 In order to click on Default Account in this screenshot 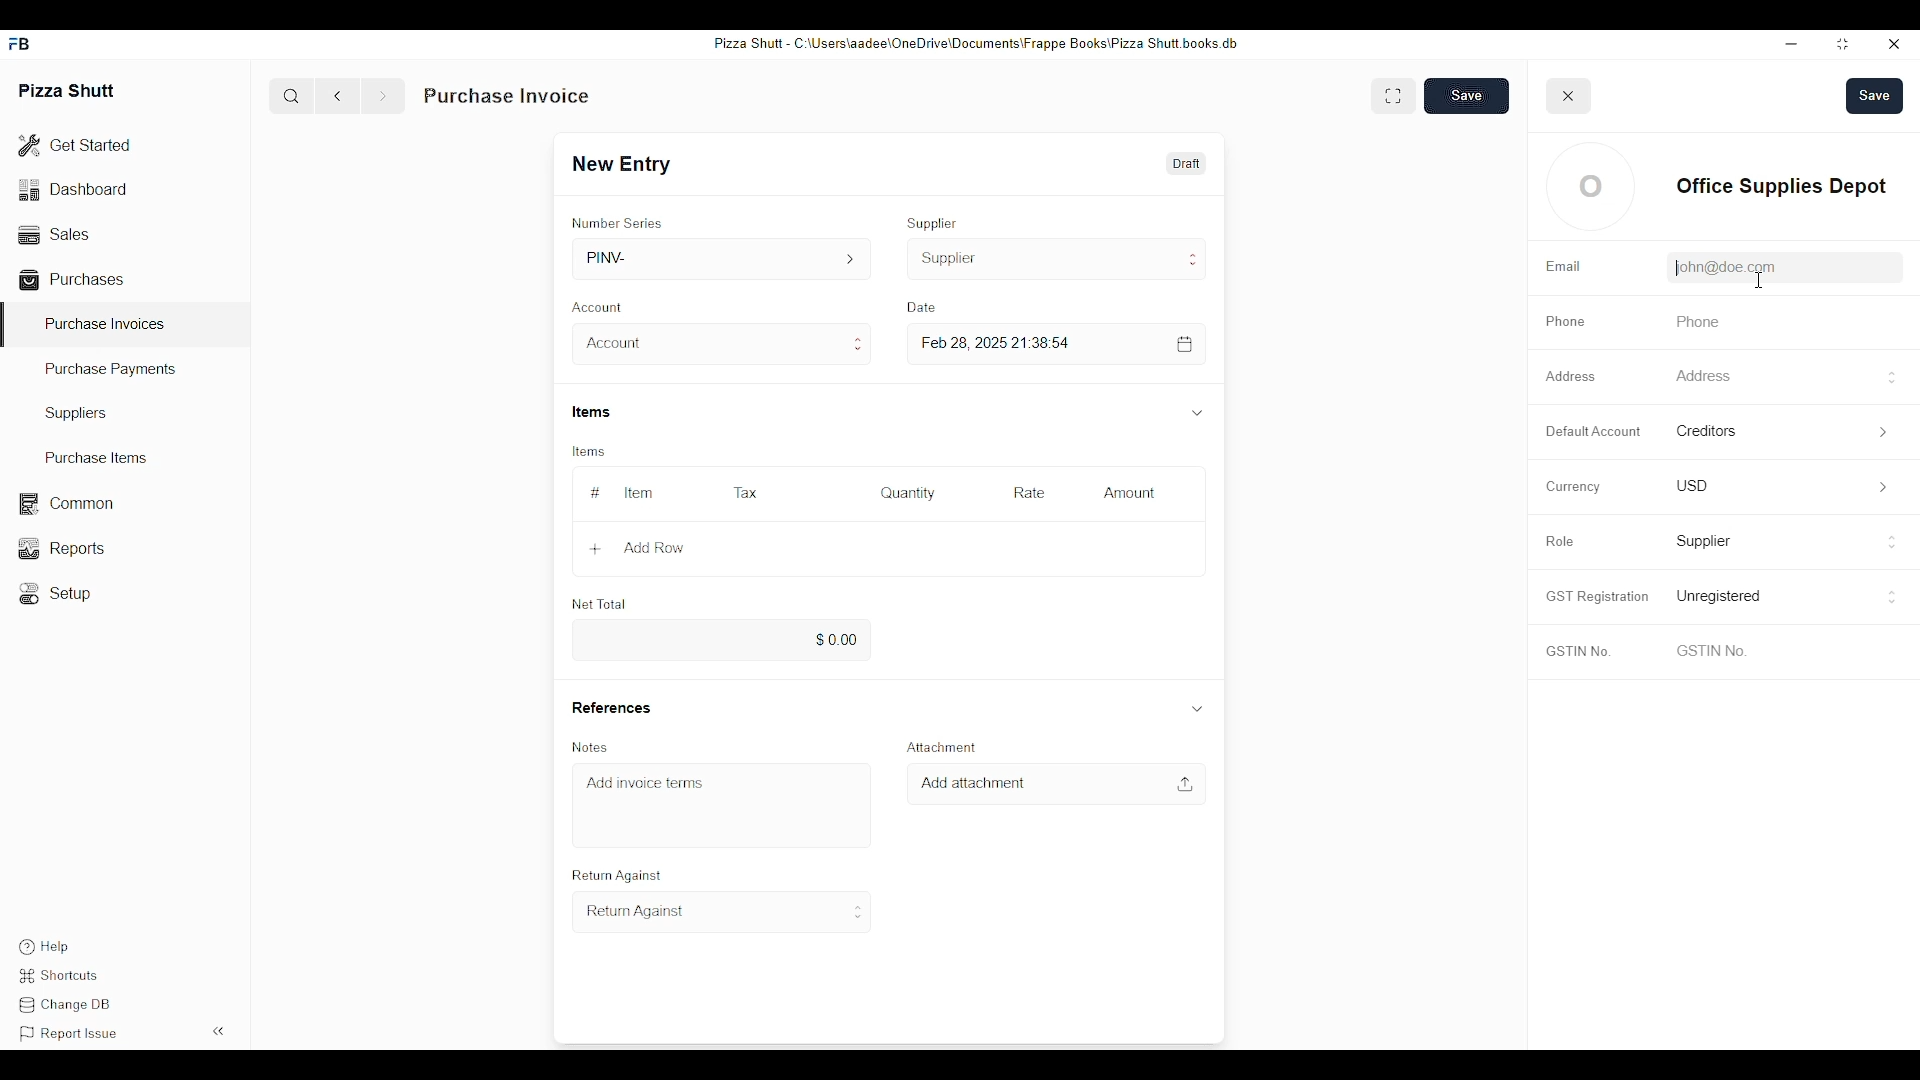, I will do `click(1727, 430)`.